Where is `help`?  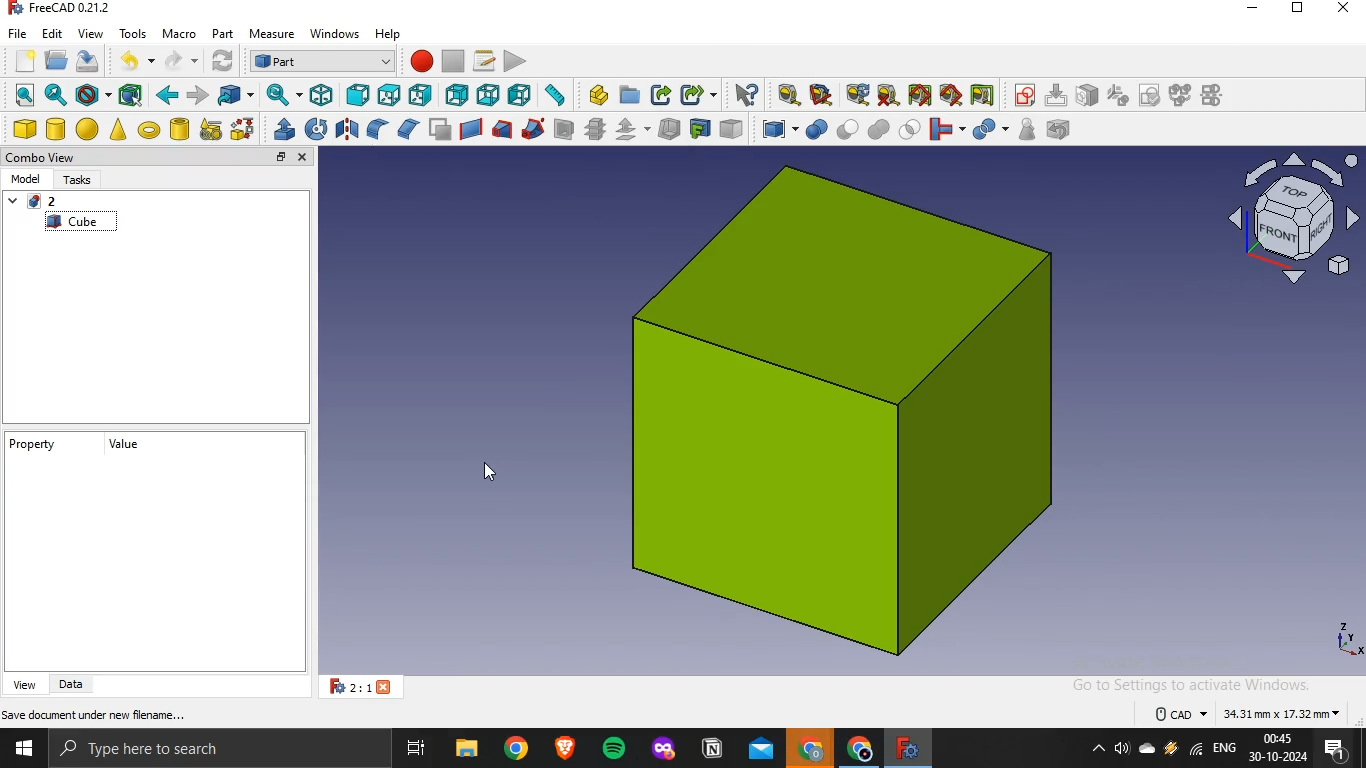
help is located at coordinates (389, 33).